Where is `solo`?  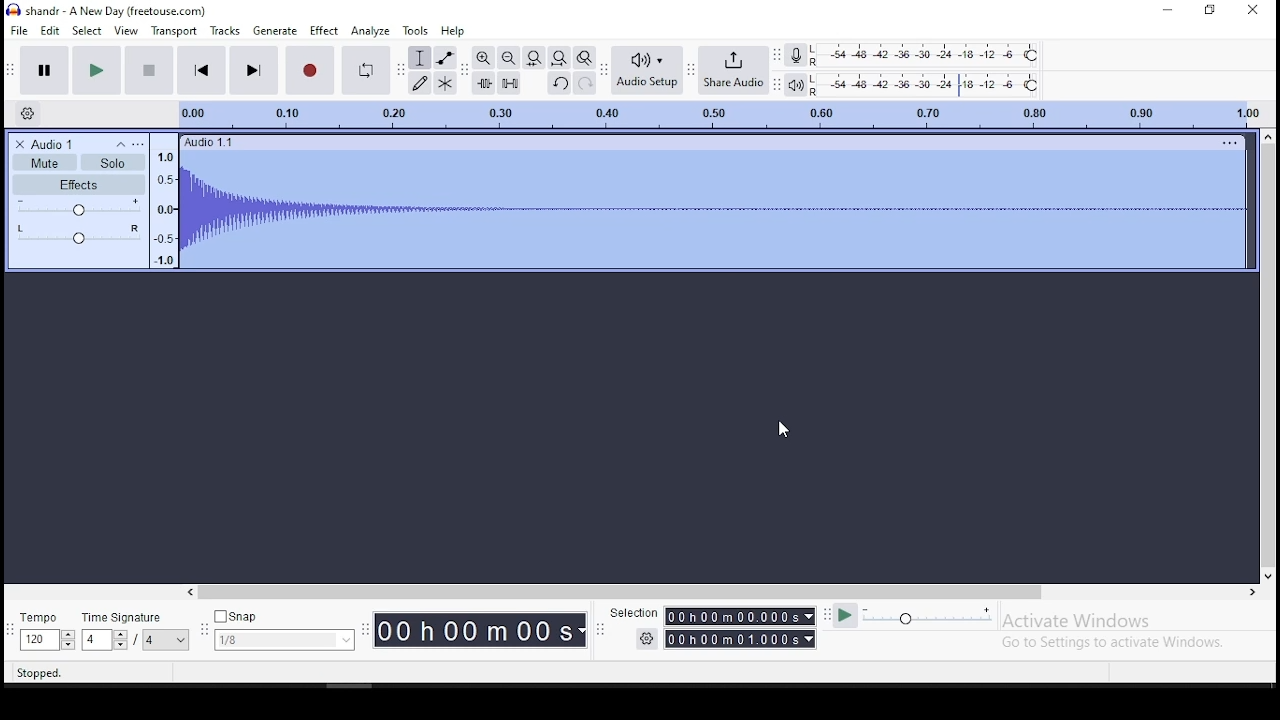 solo is located at coordinates (112, 162).